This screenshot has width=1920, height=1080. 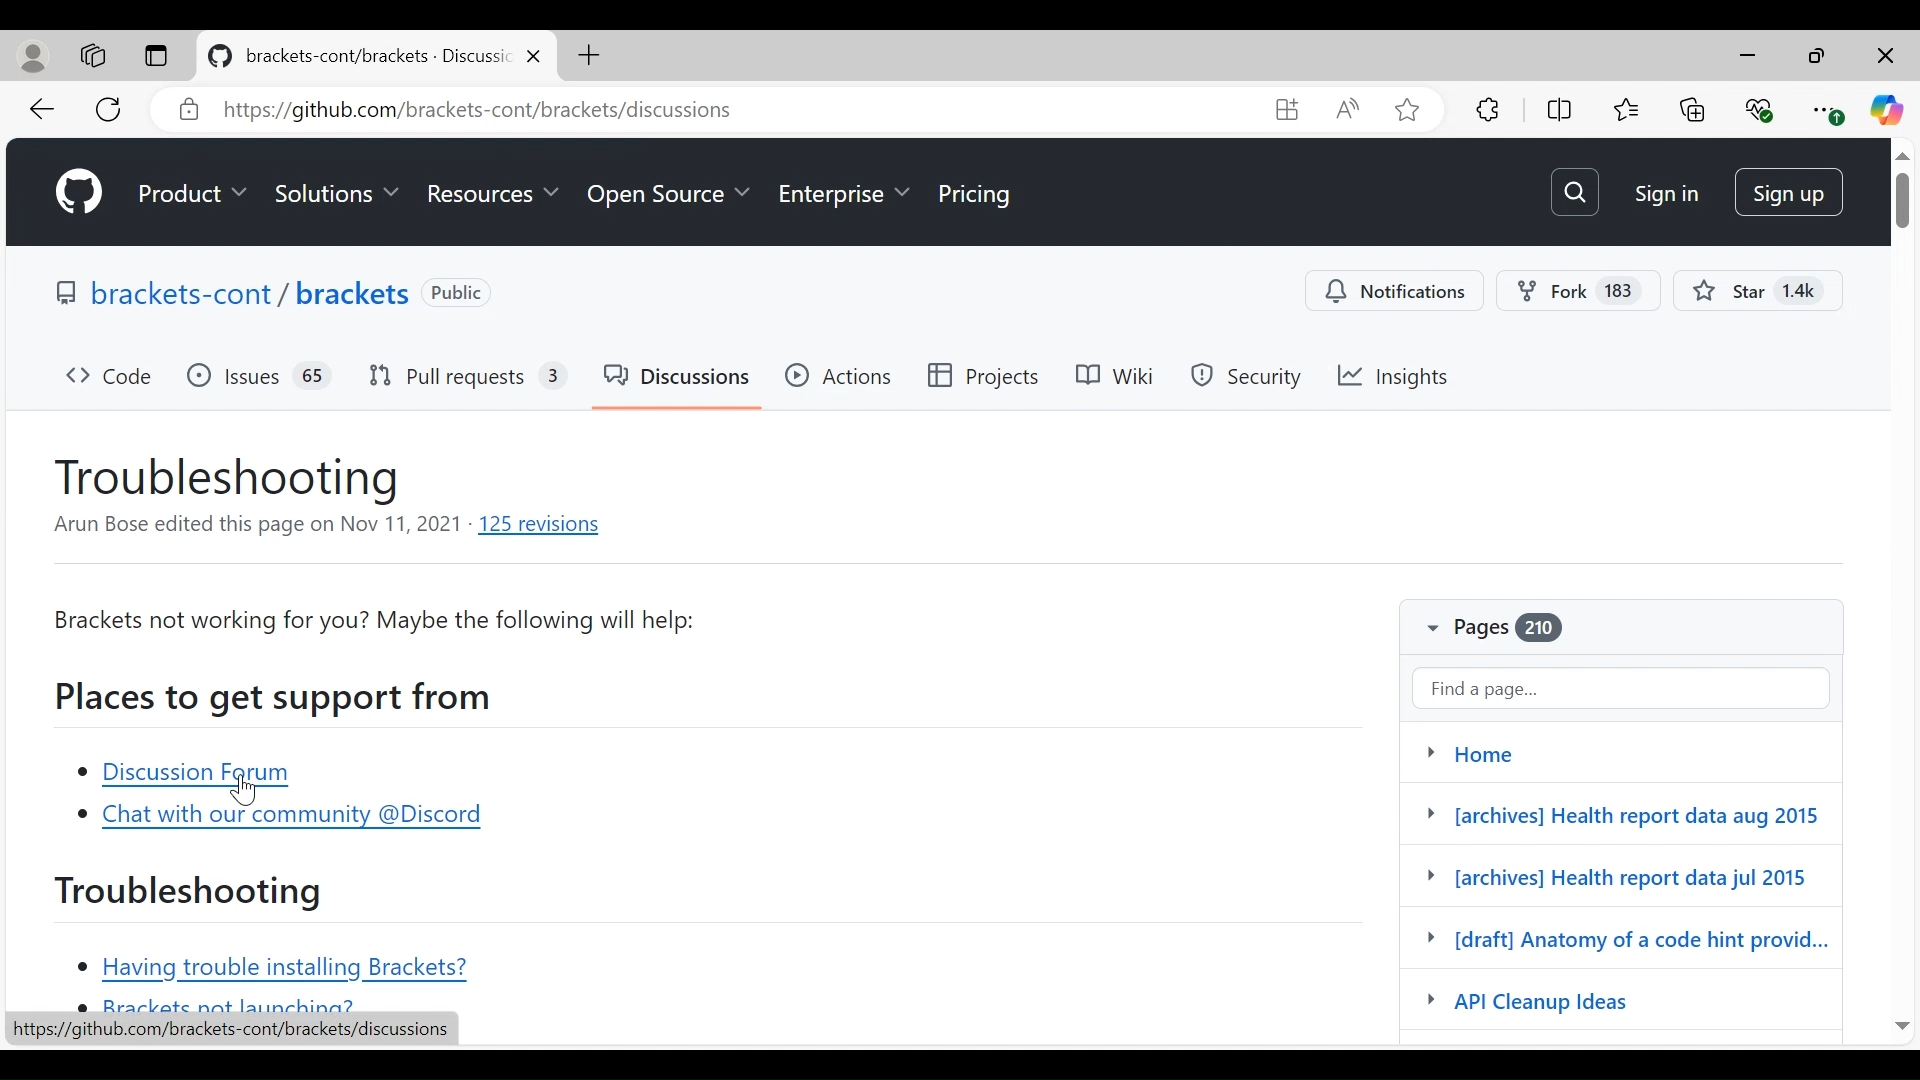 I want to click on ©  https//github.com/brackets-cont/brackets/discussions, so click(x=622, y=112).